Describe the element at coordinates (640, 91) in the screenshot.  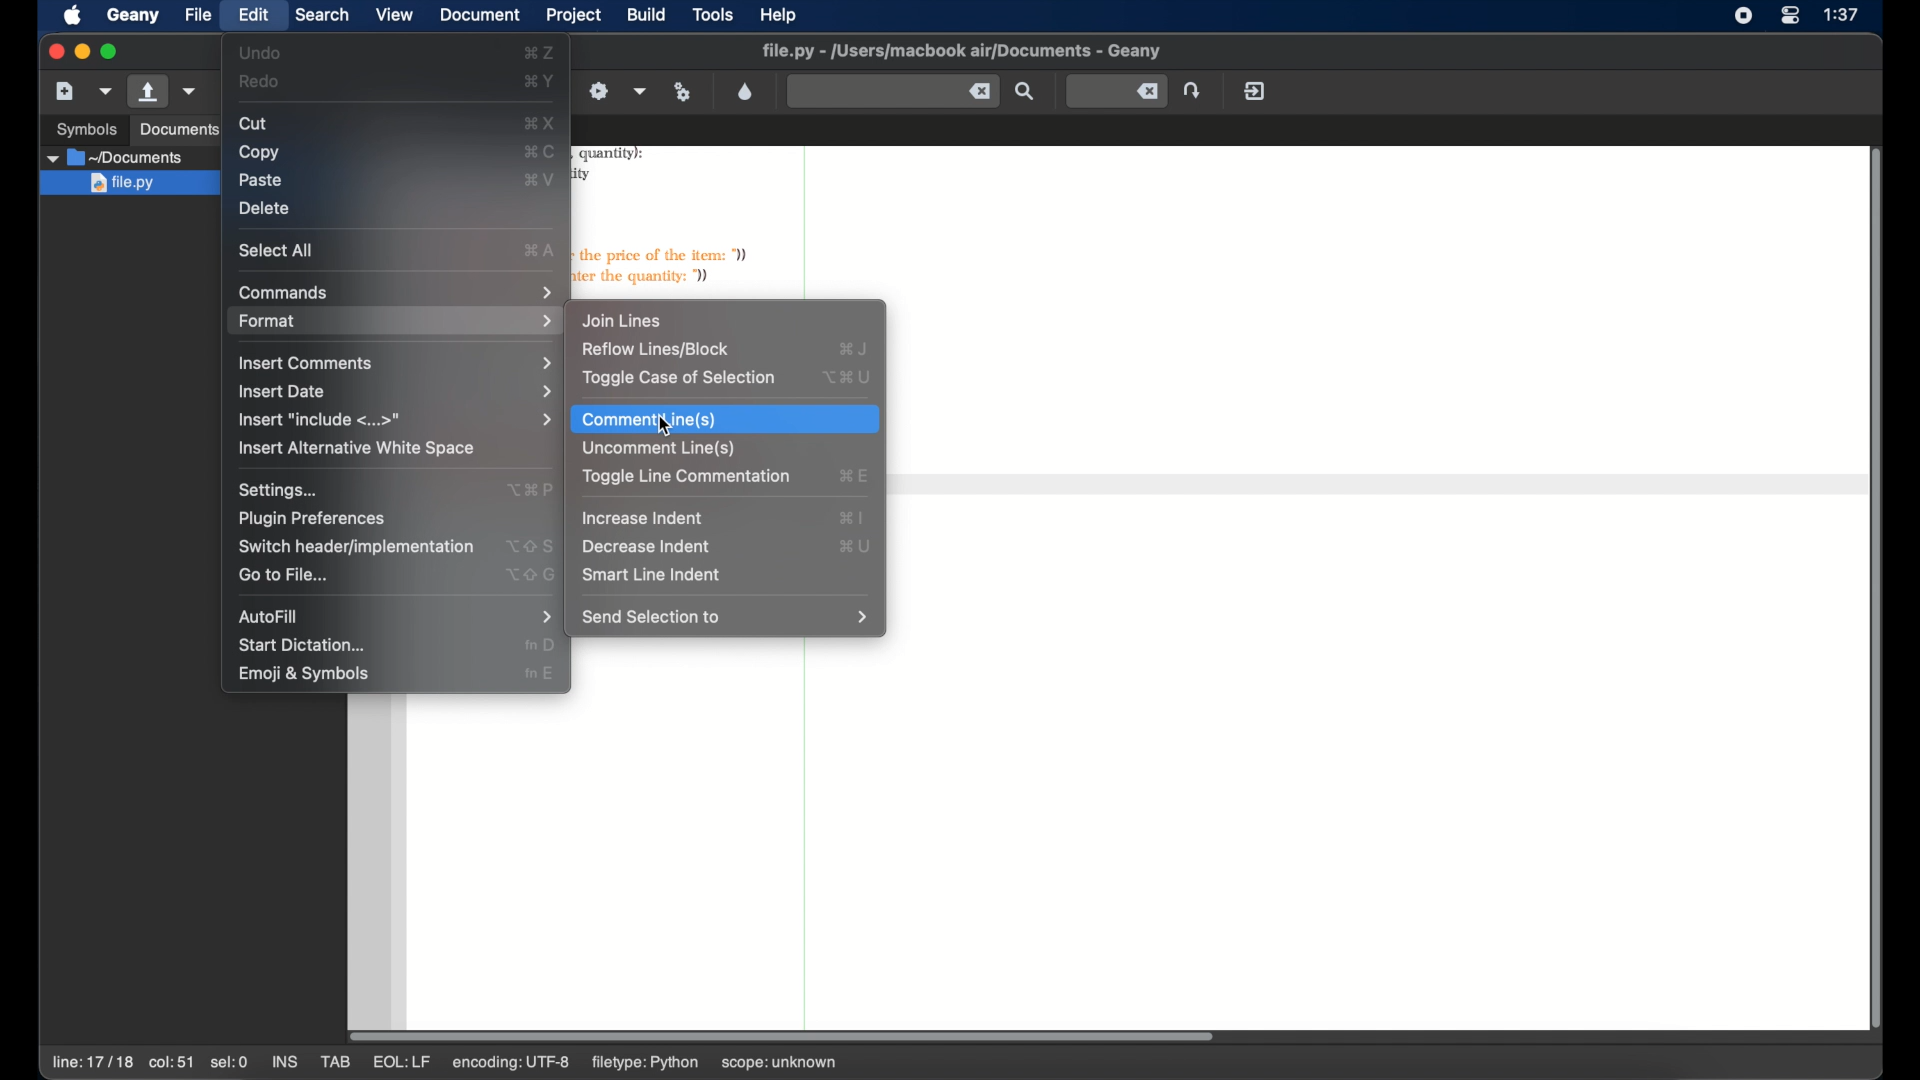
I see `choose more build actions` at that location.